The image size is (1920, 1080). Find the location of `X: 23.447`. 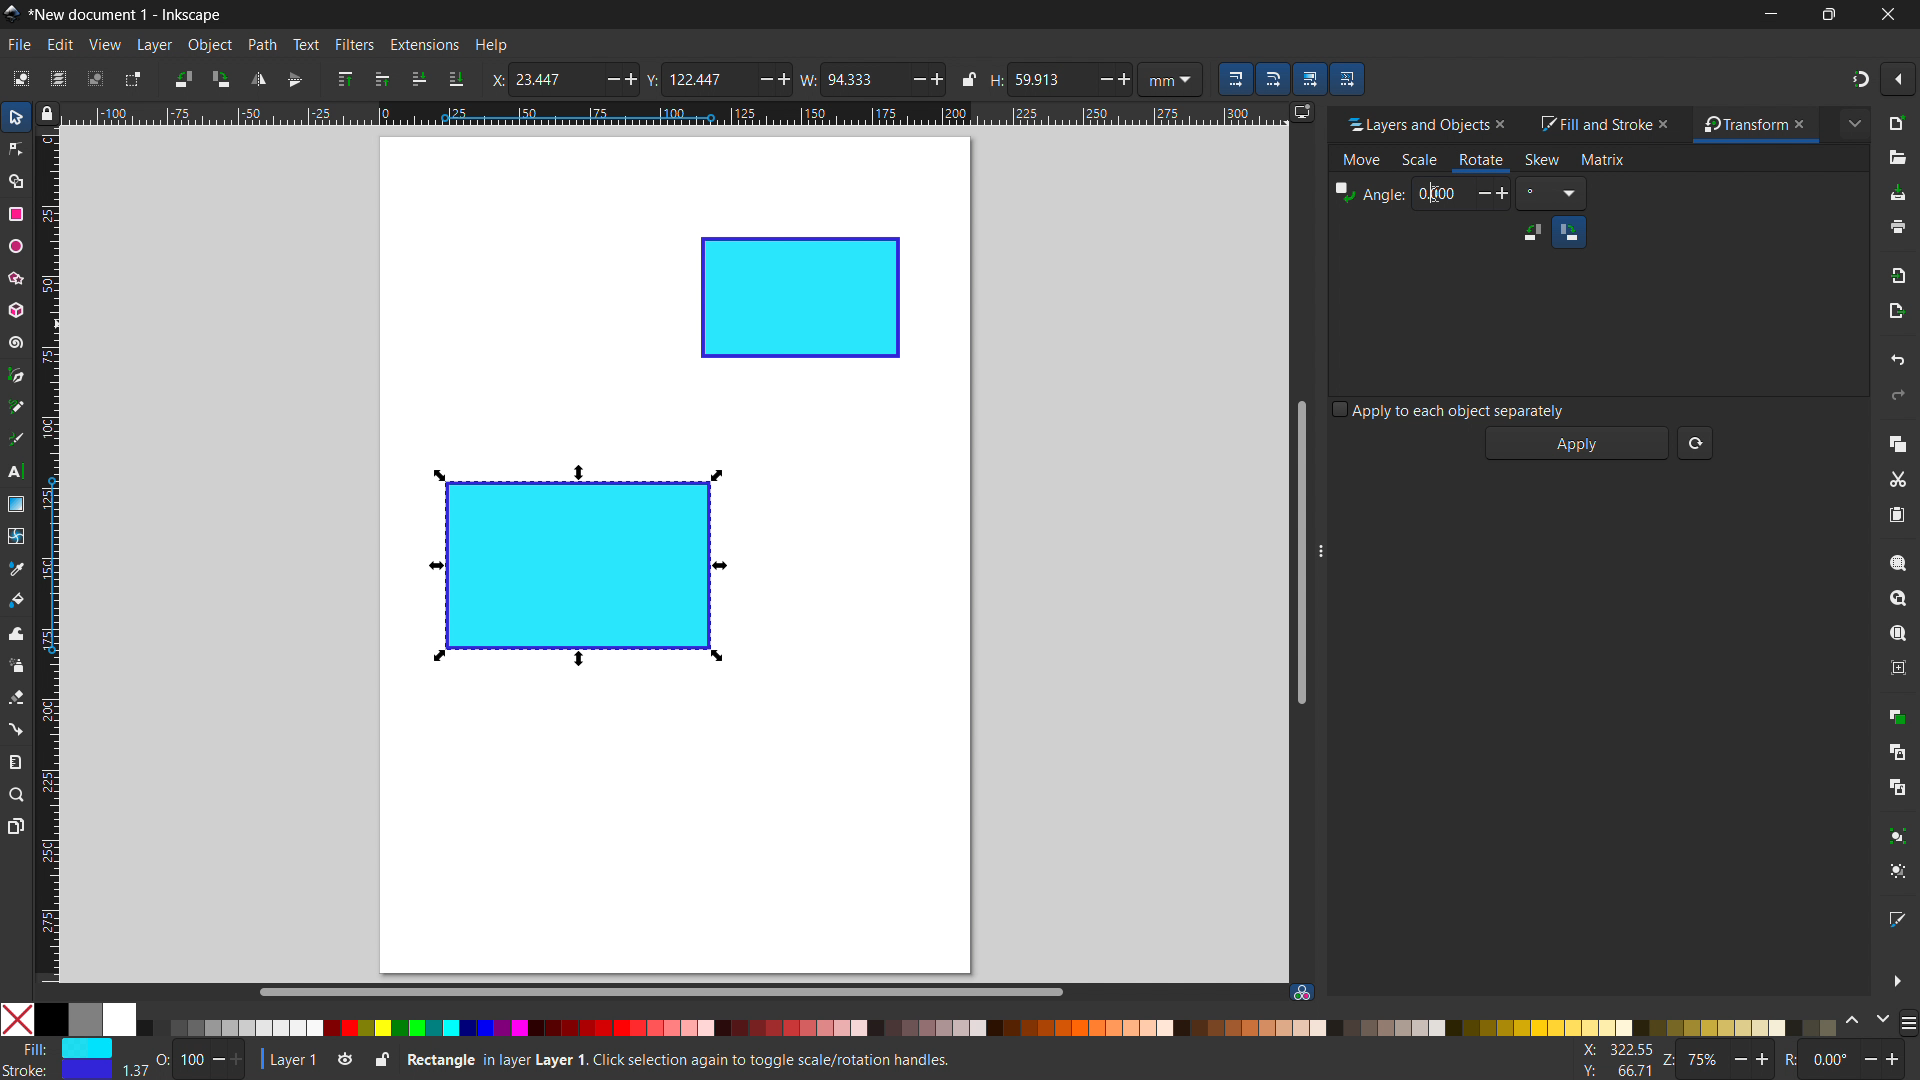

X: 23.447 is located at coordinates (540, 79).